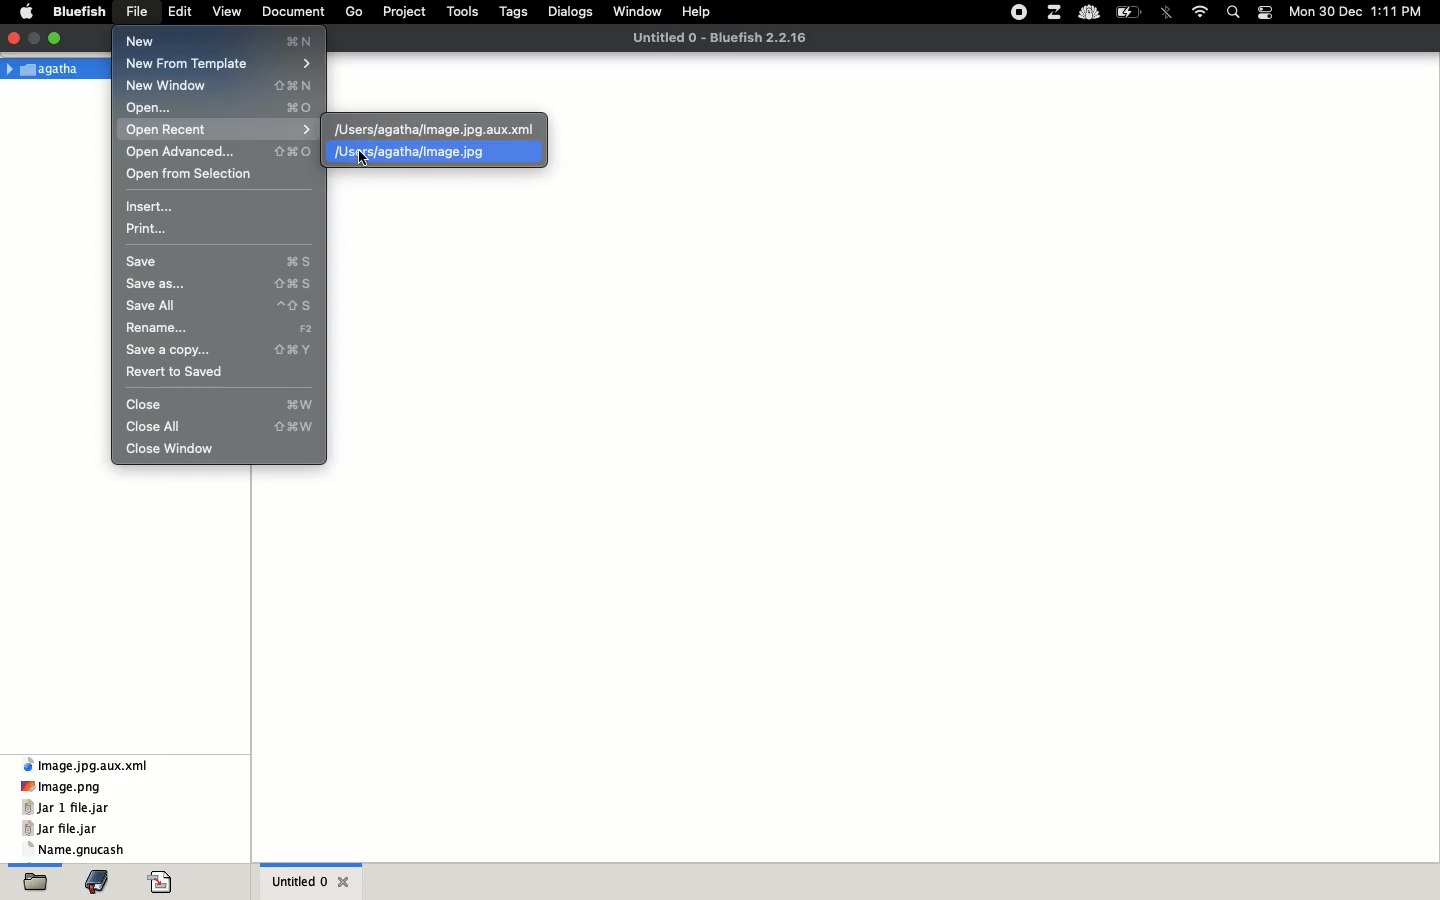 The image size is (1440, 900). What do you see at coordinates (222, 264) in the screenshot?
I see `save    command S` at bounding box center [222, 264].